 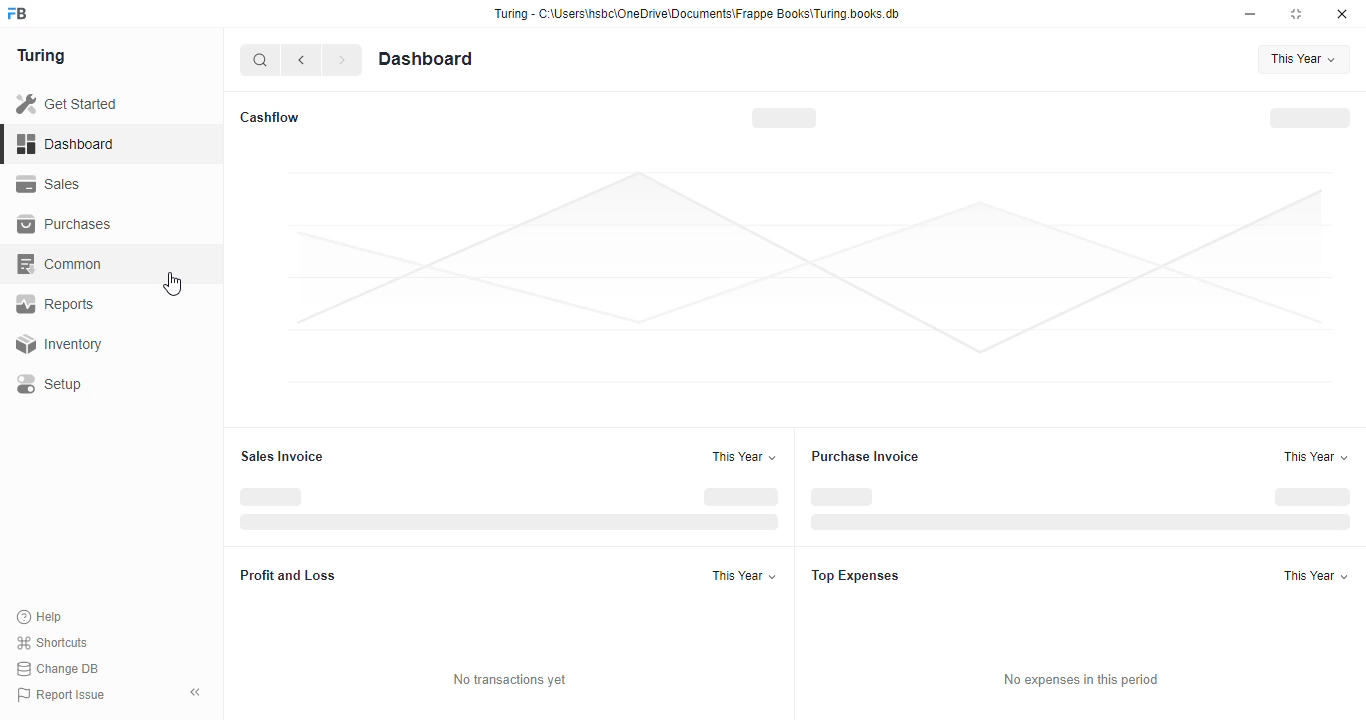 What do you see at coordinates (288, 575) in the screenshot?
I see `profit and loss` at bounding box center [288, 575].